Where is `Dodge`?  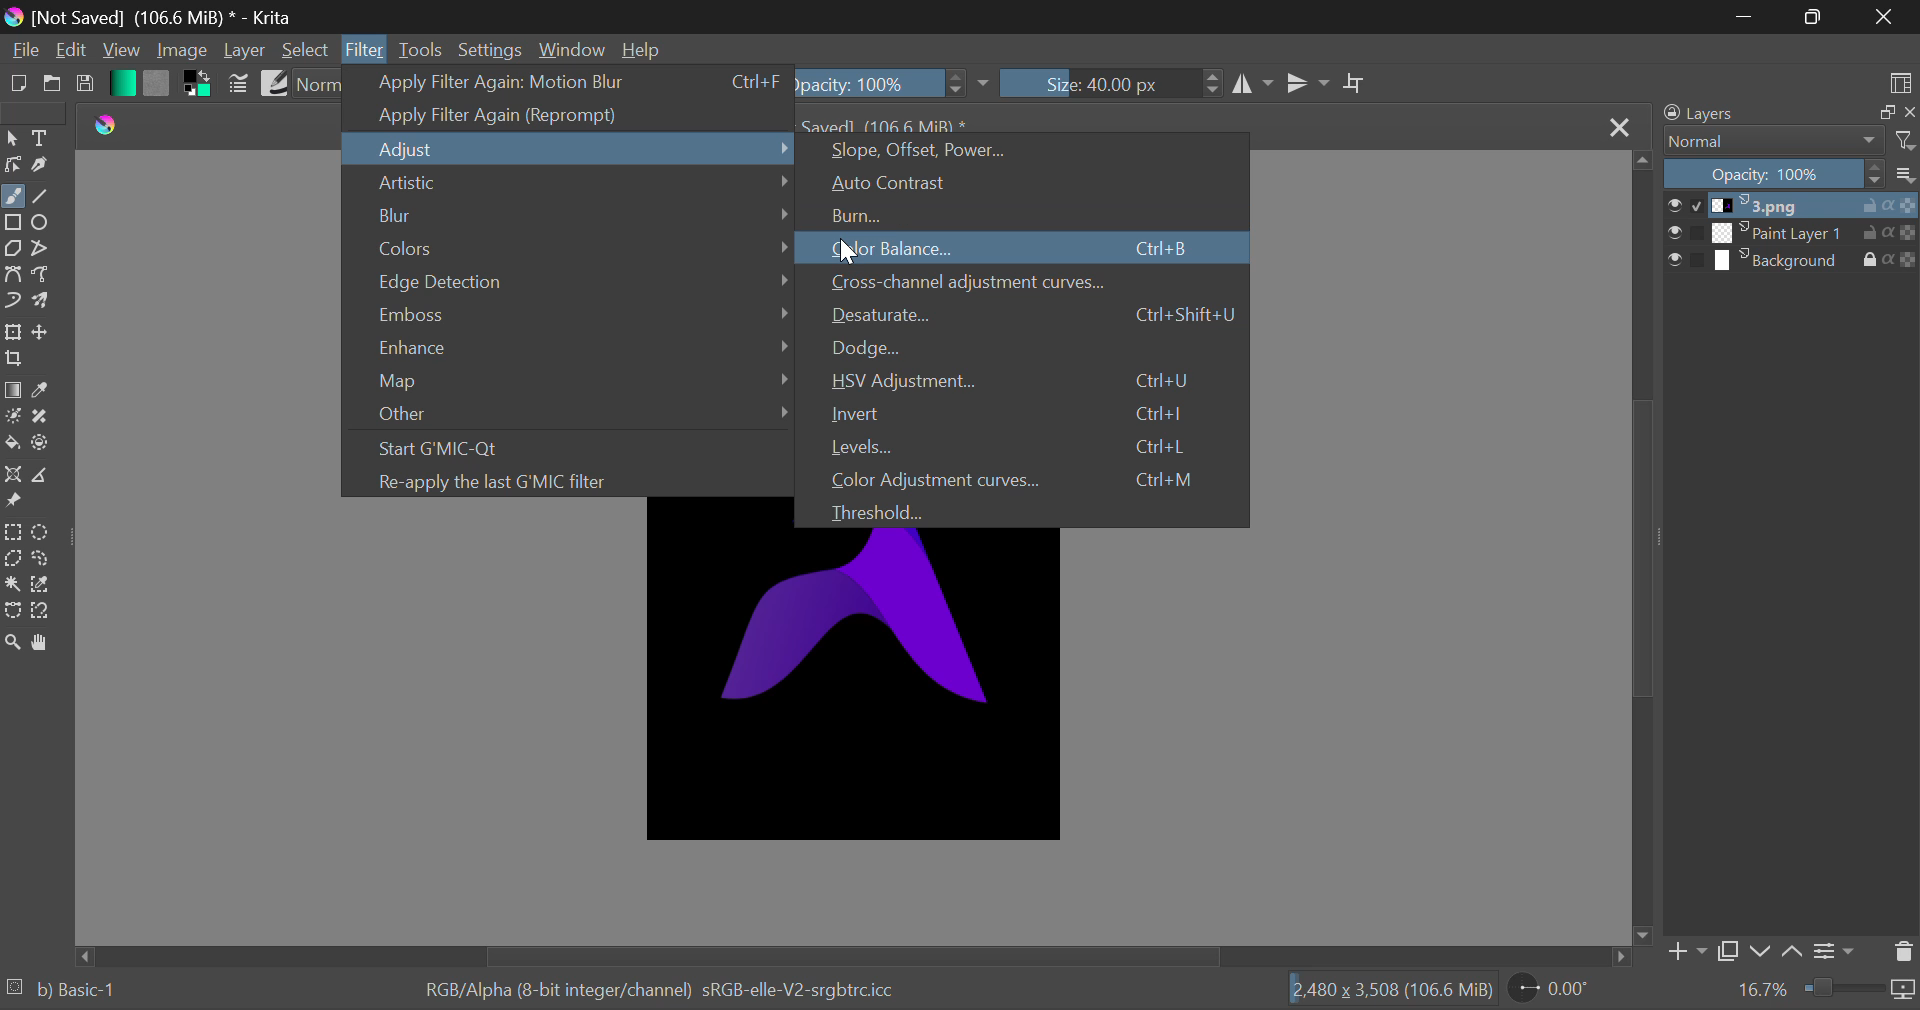
Dodge is located at coordinates (1034, 349).